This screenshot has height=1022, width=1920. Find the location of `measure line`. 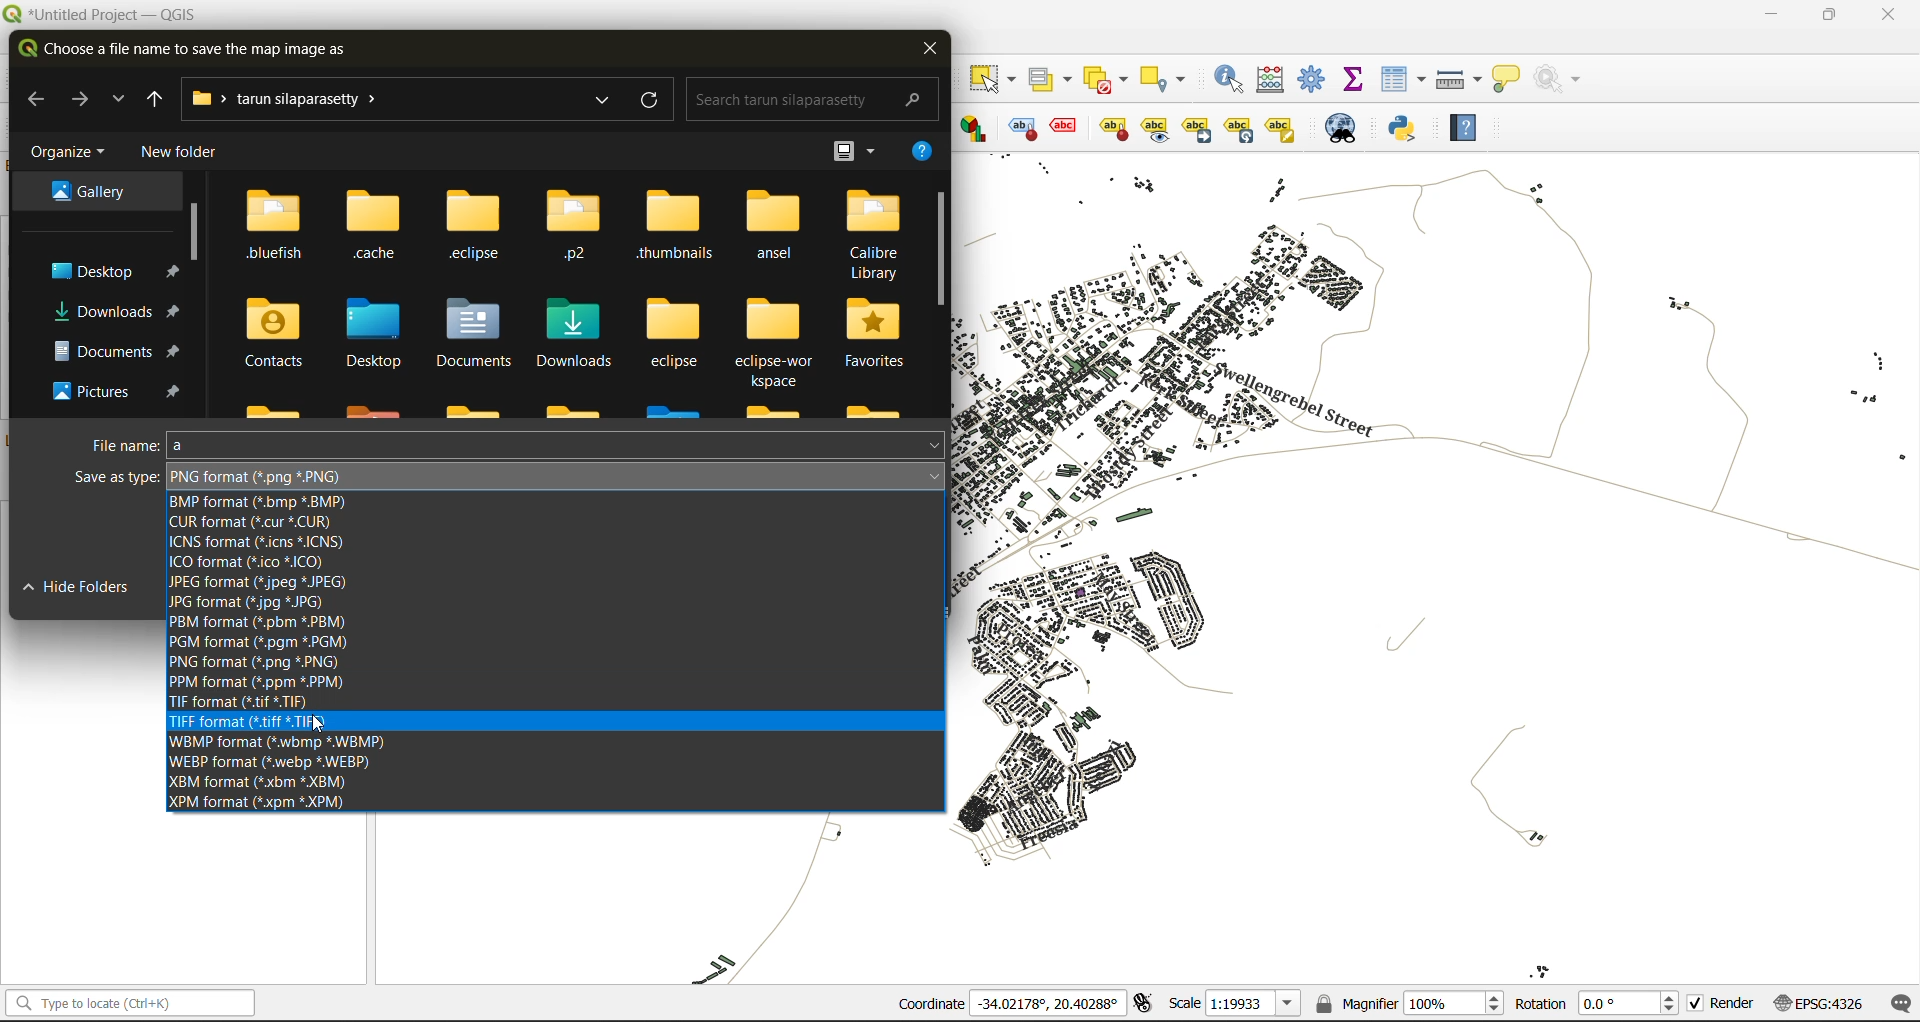

measure line is located at coordinates (1459, 78).